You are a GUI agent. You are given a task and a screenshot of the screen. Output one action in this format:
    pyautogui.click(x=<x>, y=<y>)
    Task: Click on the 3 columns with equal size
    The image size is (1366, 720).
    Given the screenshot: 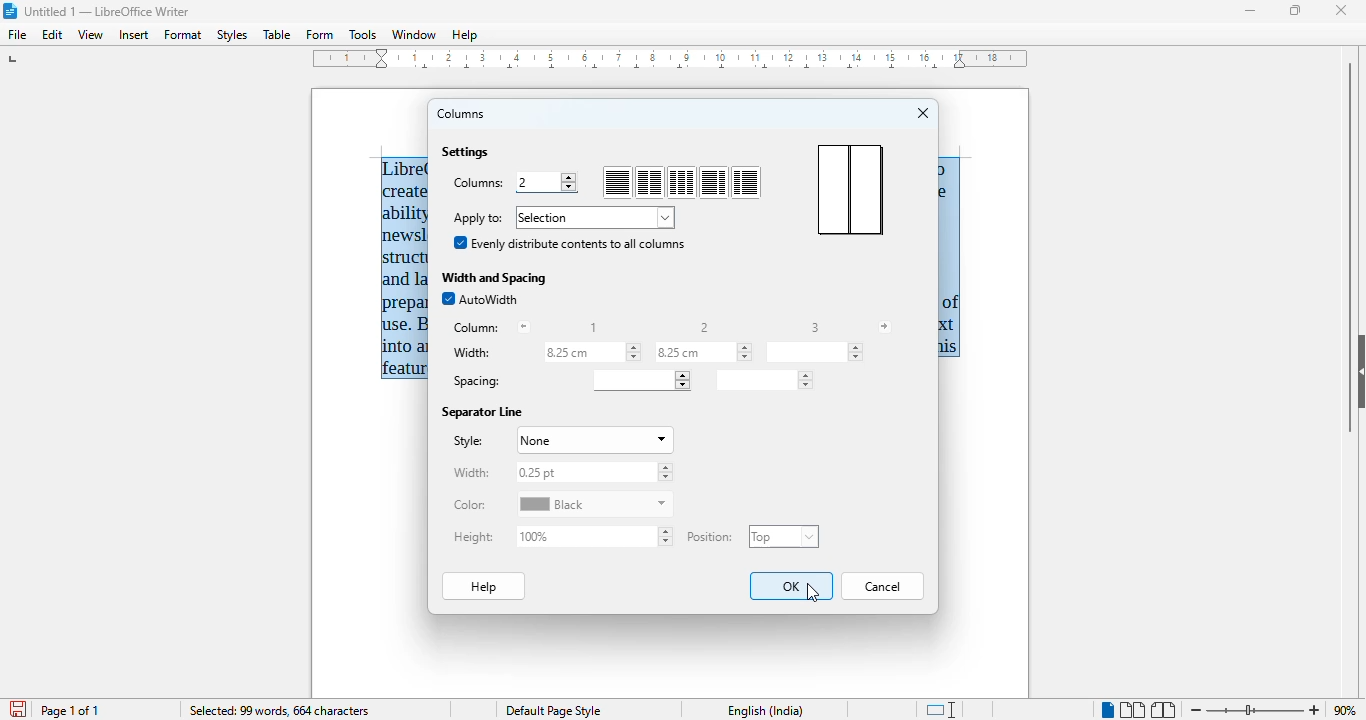 What is the action you would take?
    pyautogui.click(x=682, y=182)
    